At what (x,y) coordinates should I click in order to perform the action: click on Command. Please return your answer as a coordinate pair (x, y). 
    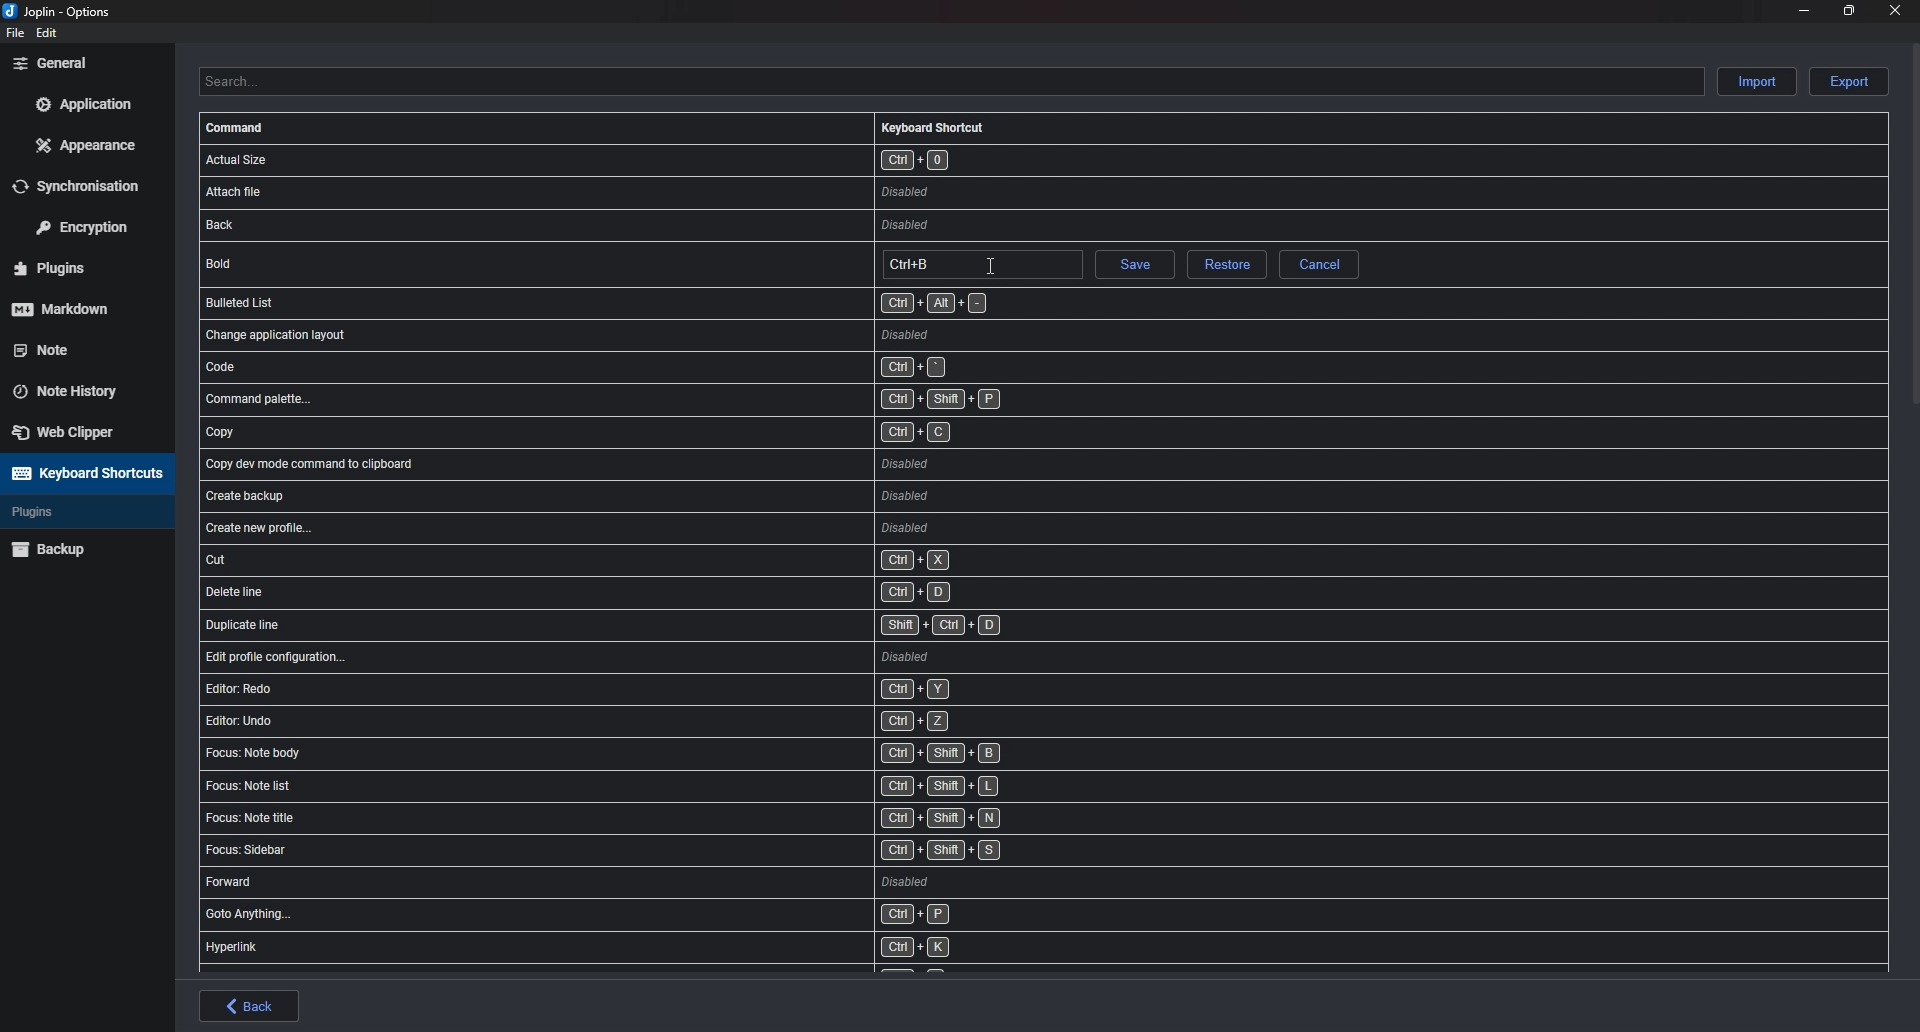
    Looking at the image, I should click on (238, 128).